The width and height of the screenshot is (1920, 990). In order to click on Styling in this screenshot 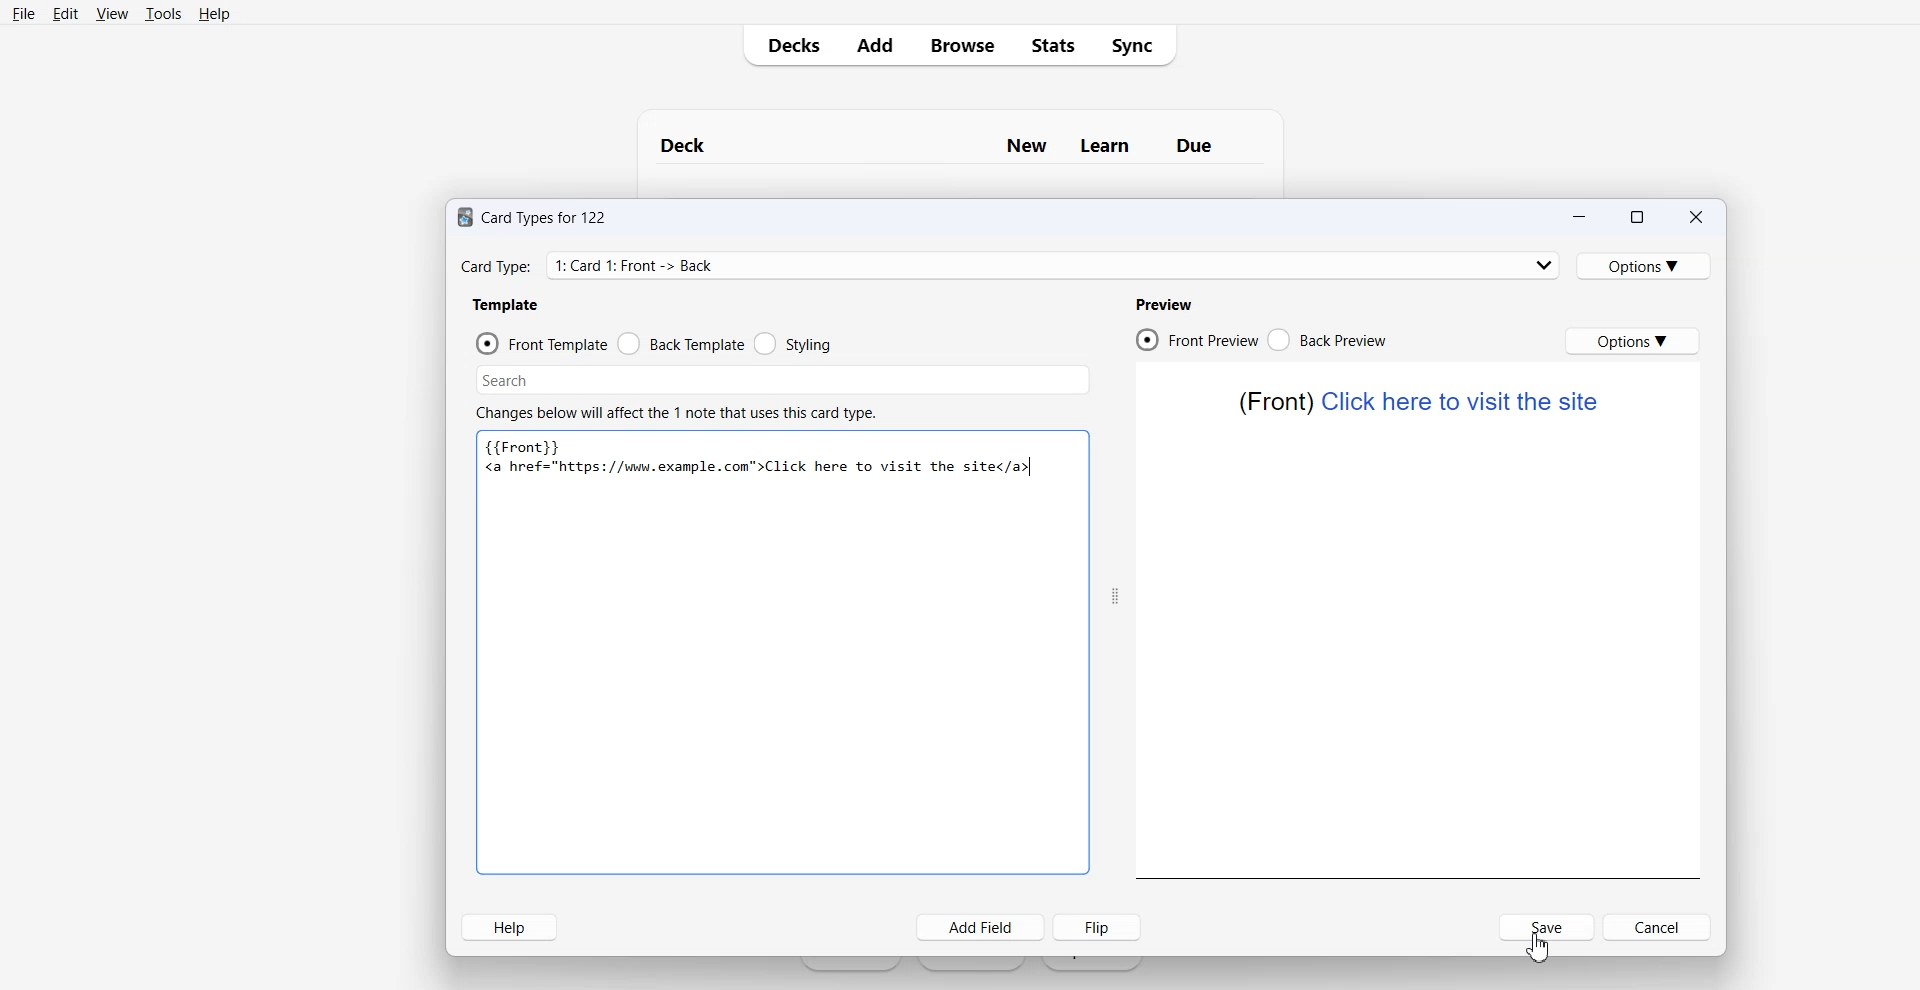, I will do `click(795, 343)`.